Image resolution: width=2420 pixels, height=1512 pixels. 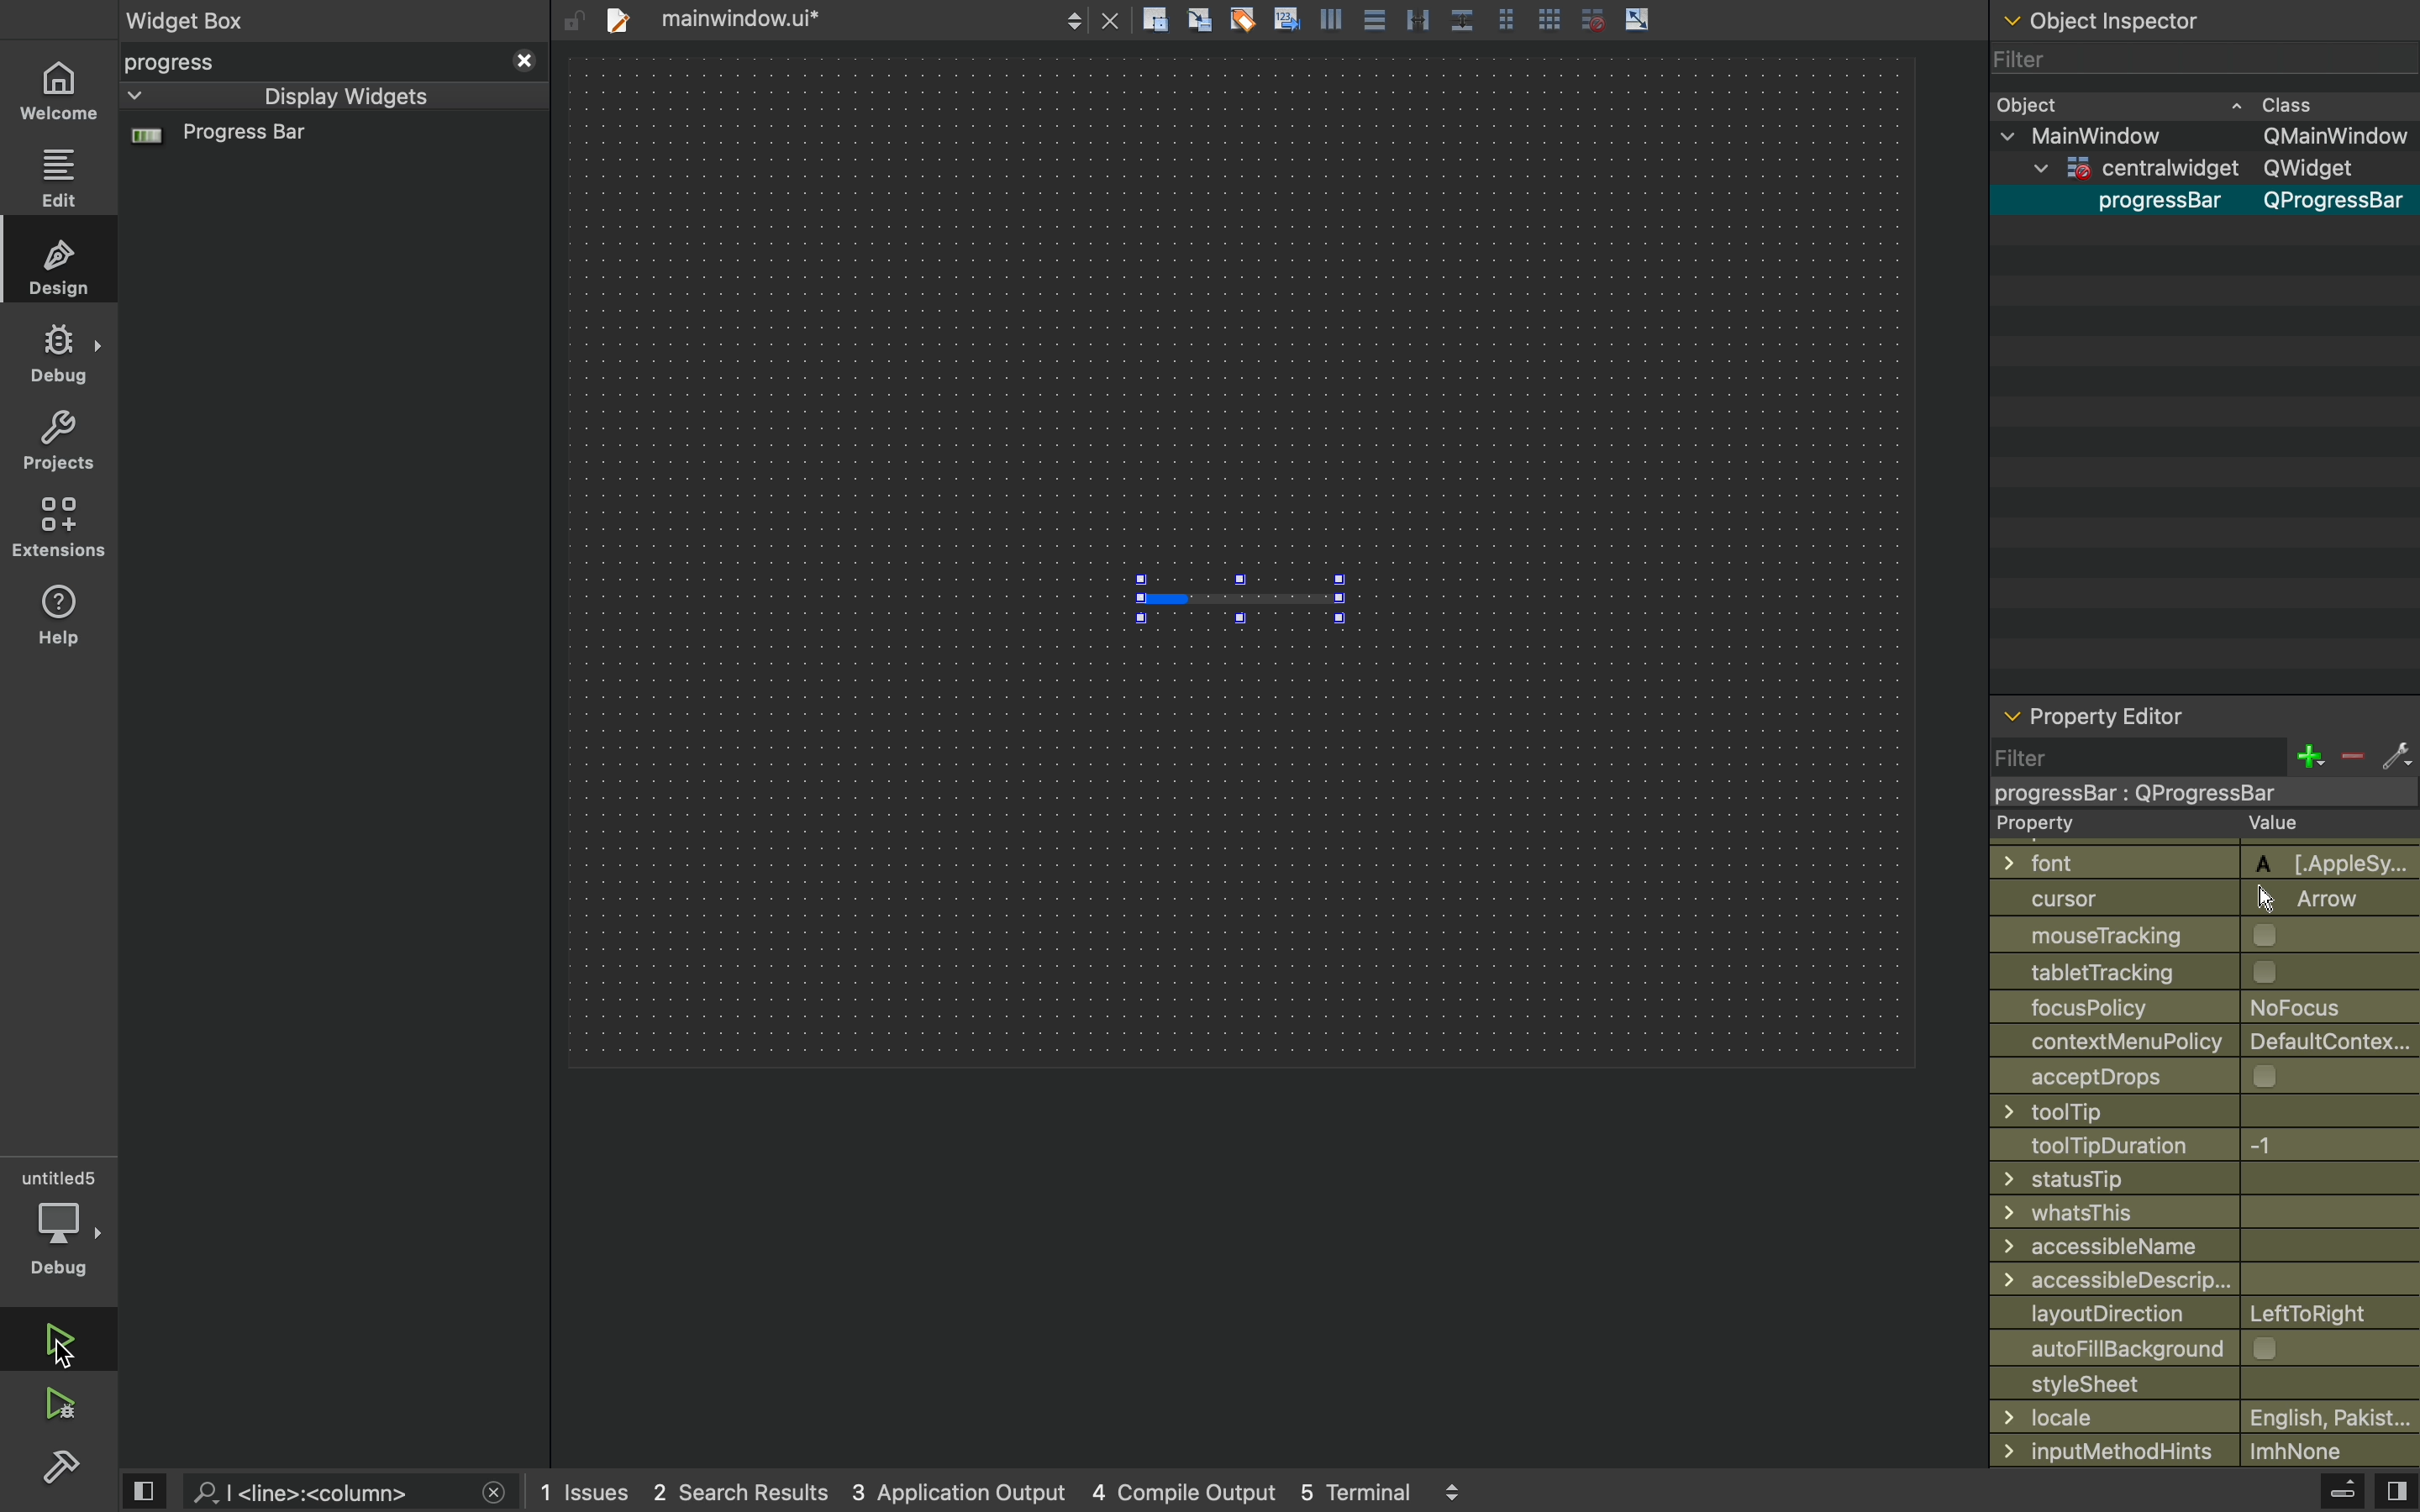 What do you see at coordinates (2186, 825) in the screenshot?
I see `property` at bounding box center [2186, 825].